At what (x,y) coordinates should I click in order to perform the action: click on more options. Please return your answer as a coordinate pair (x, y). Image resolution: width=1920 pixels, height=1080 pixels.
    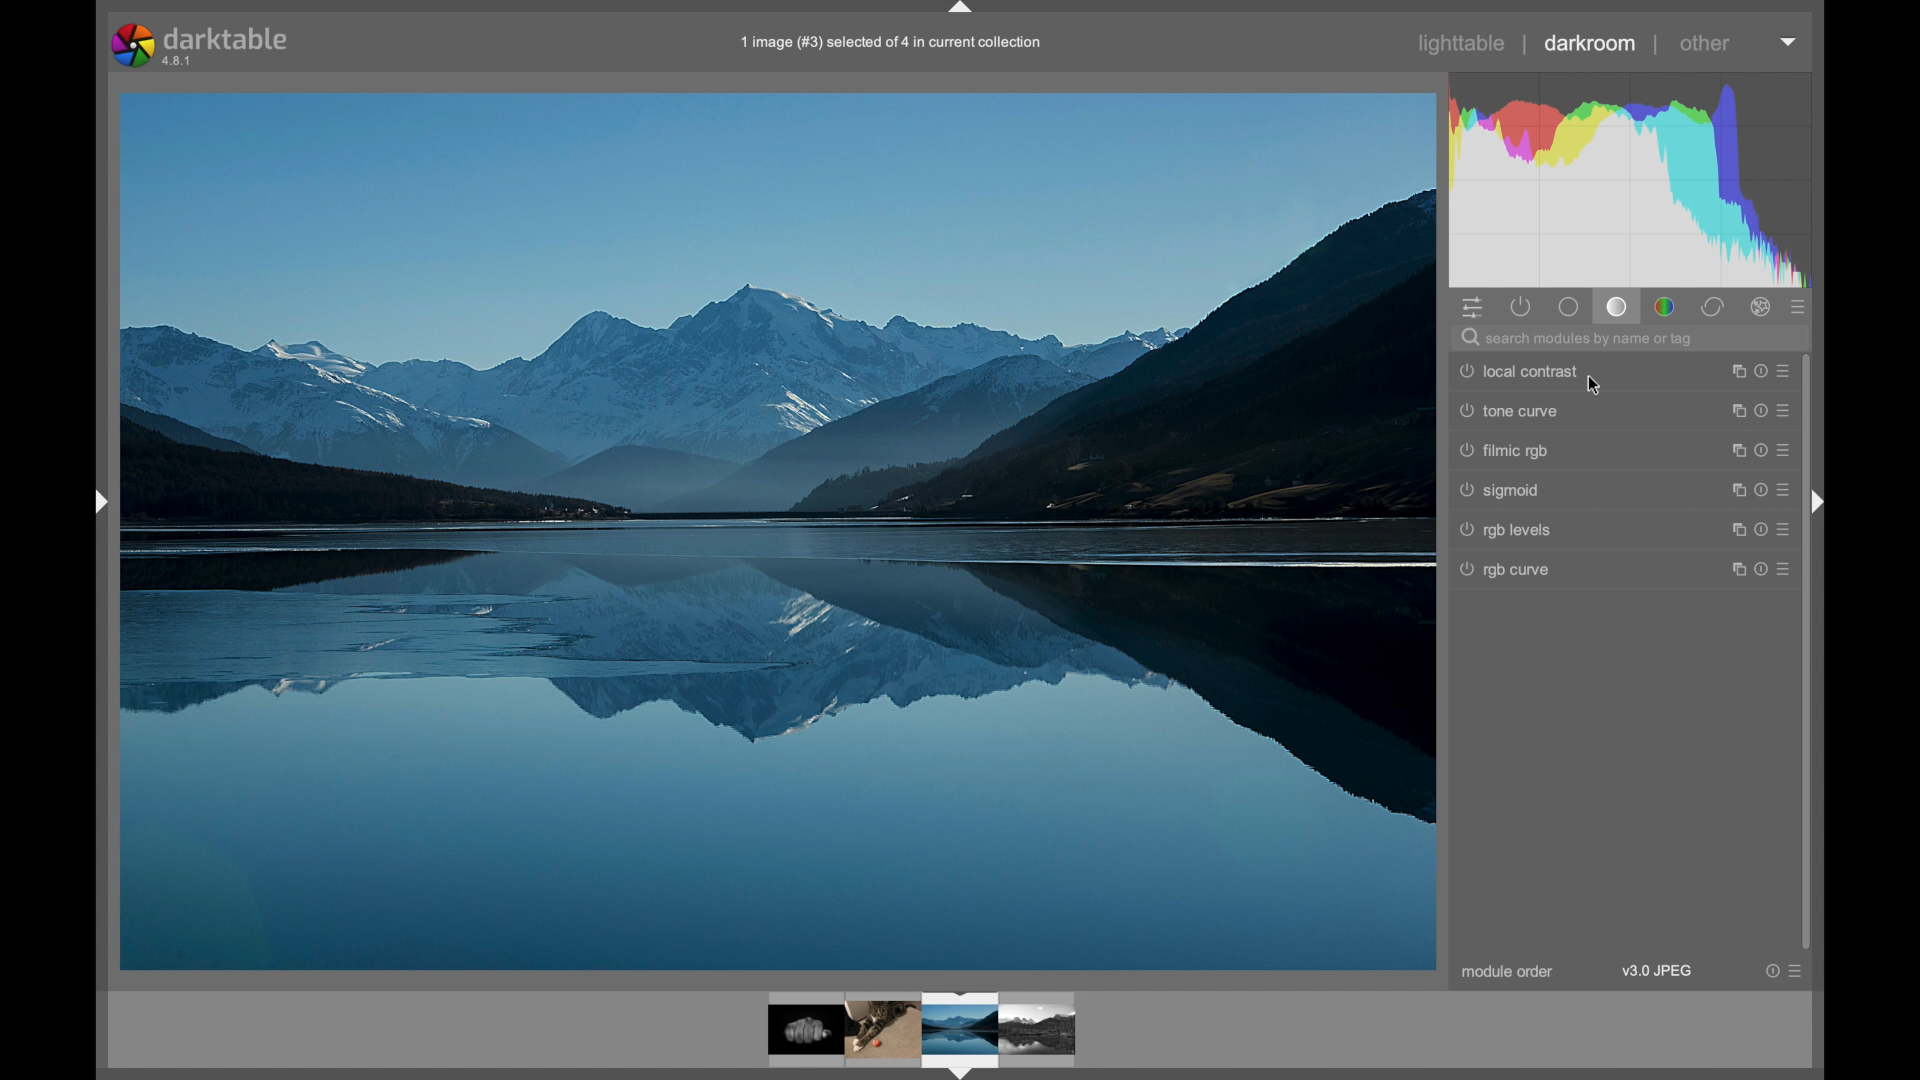
    Looking at the image, I should click on (1786, 971).